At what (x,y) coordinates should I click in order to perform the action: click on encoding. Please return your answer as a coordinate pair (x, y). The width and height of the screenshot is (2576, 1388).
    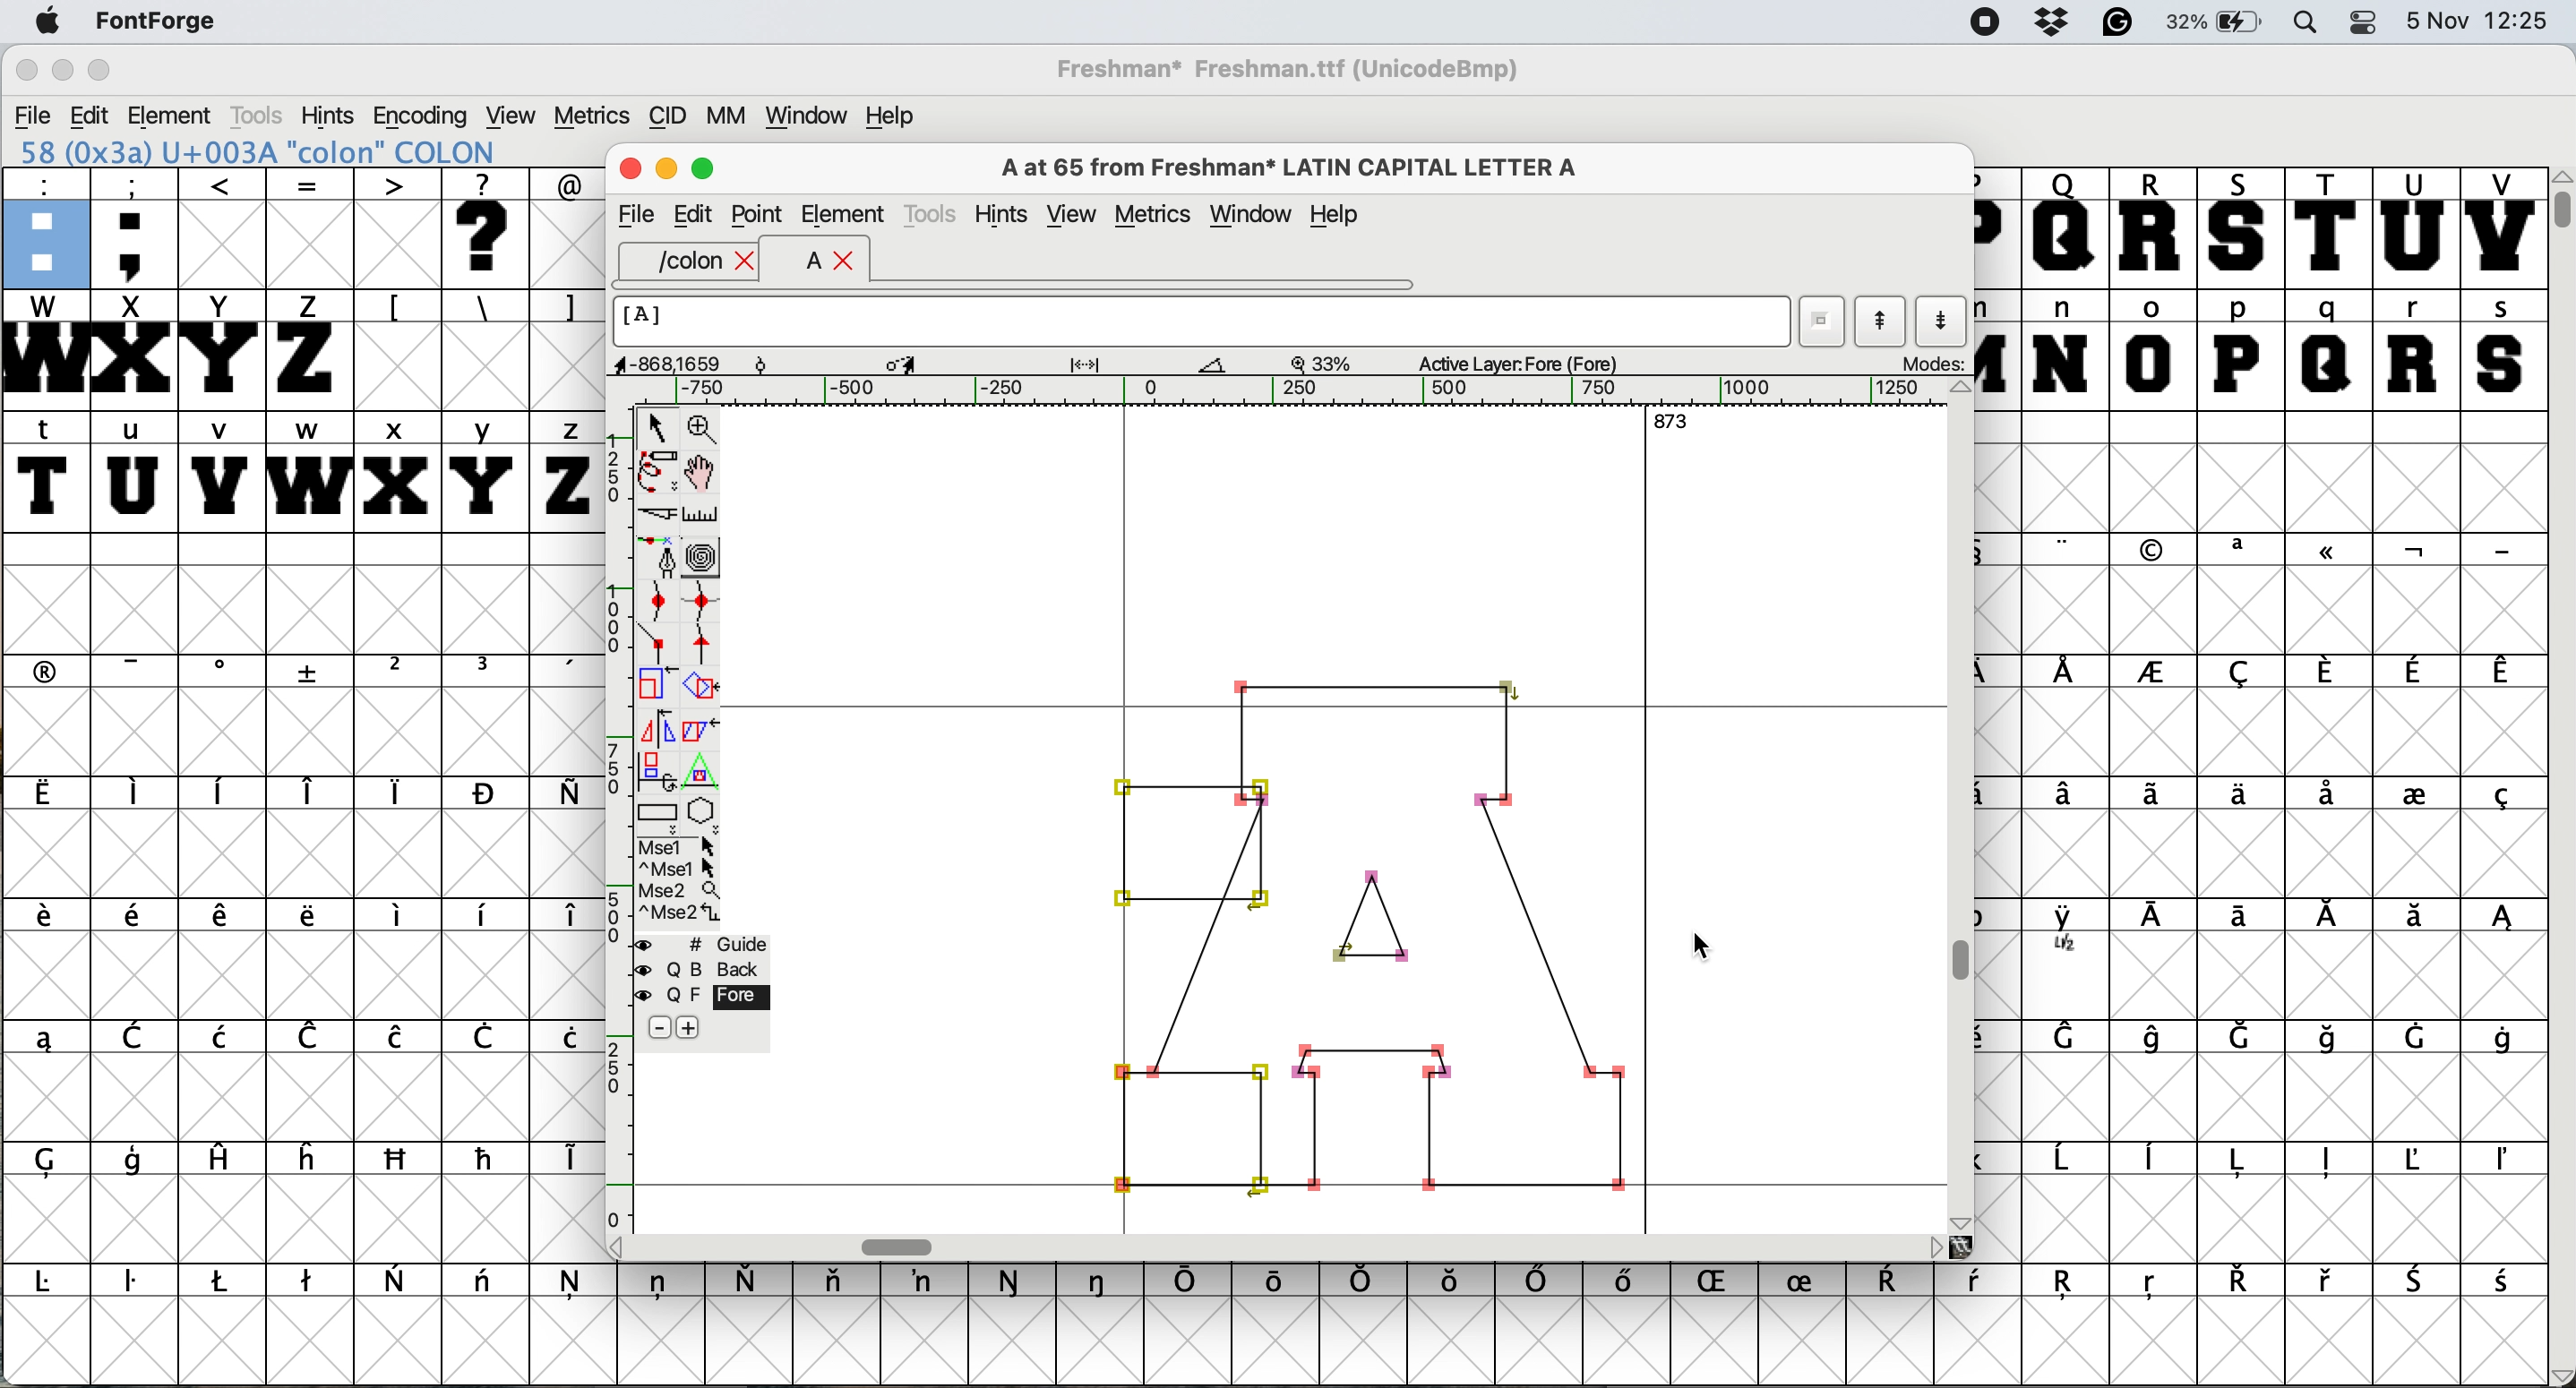
    Looking at the image, I should click on (421, 116).